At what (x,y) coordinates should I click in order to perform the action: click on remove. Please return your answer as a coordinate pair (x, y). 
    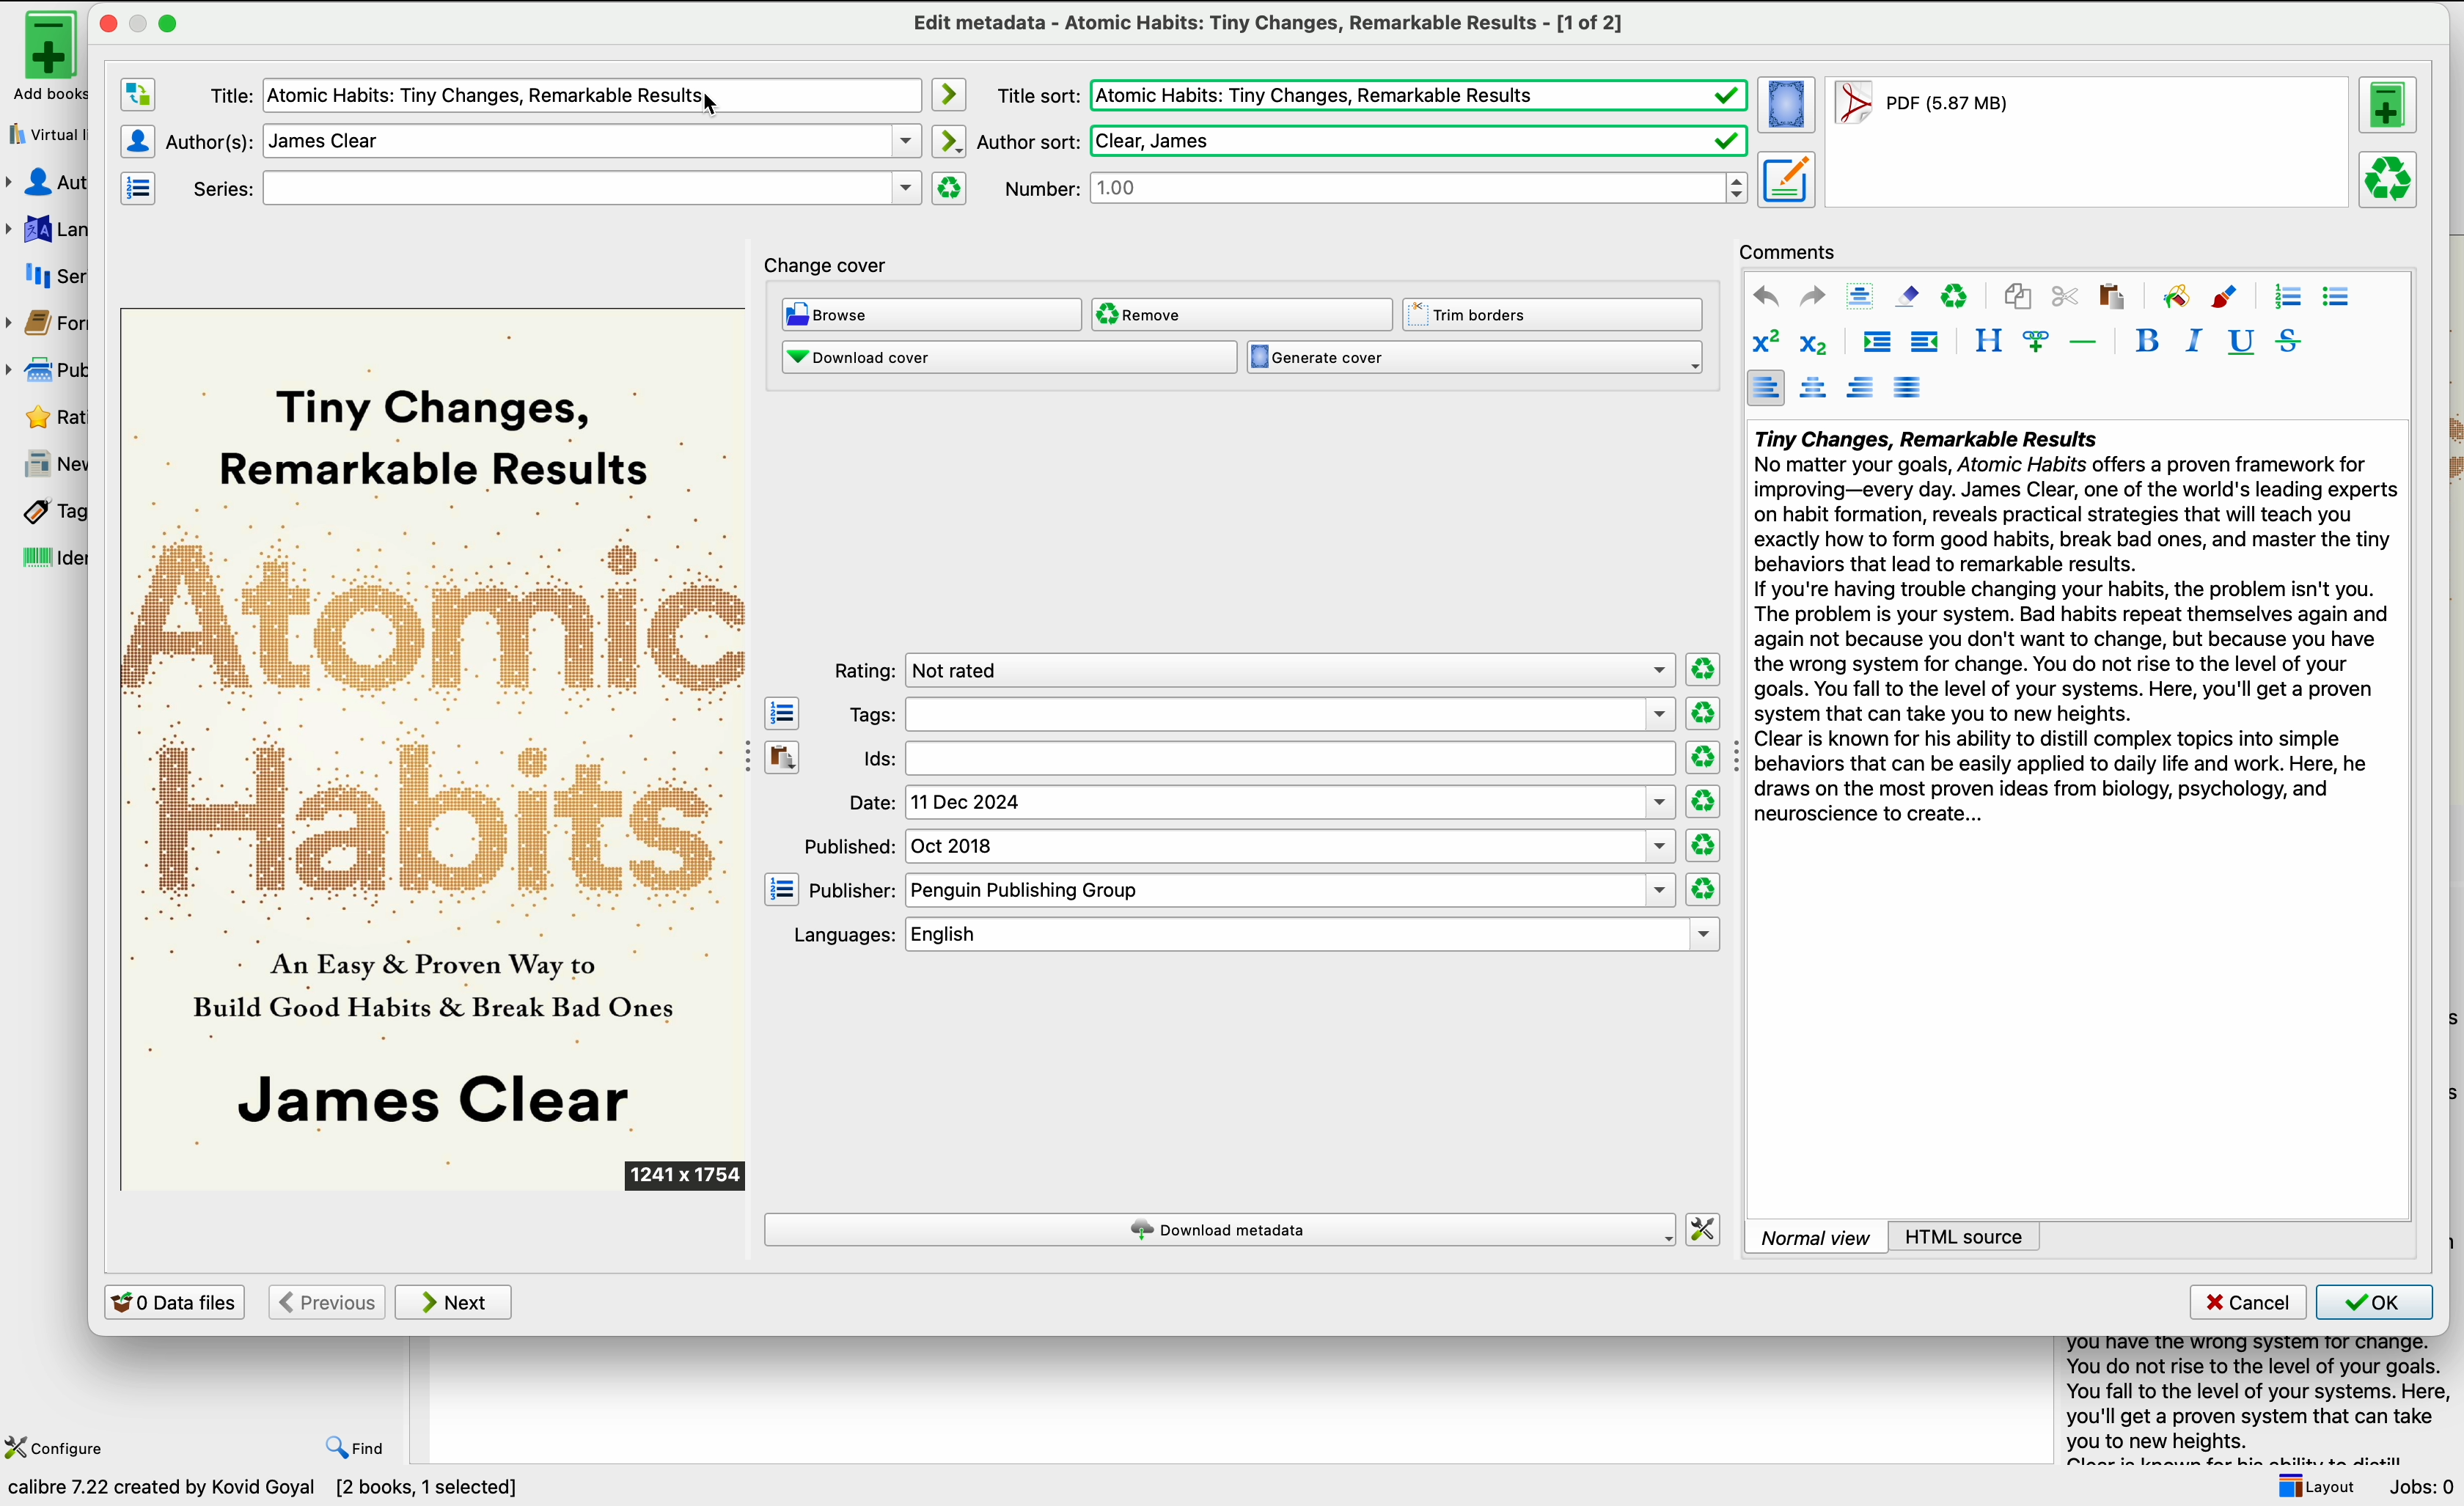
    Looking at the image, I should click on (1242, 315).